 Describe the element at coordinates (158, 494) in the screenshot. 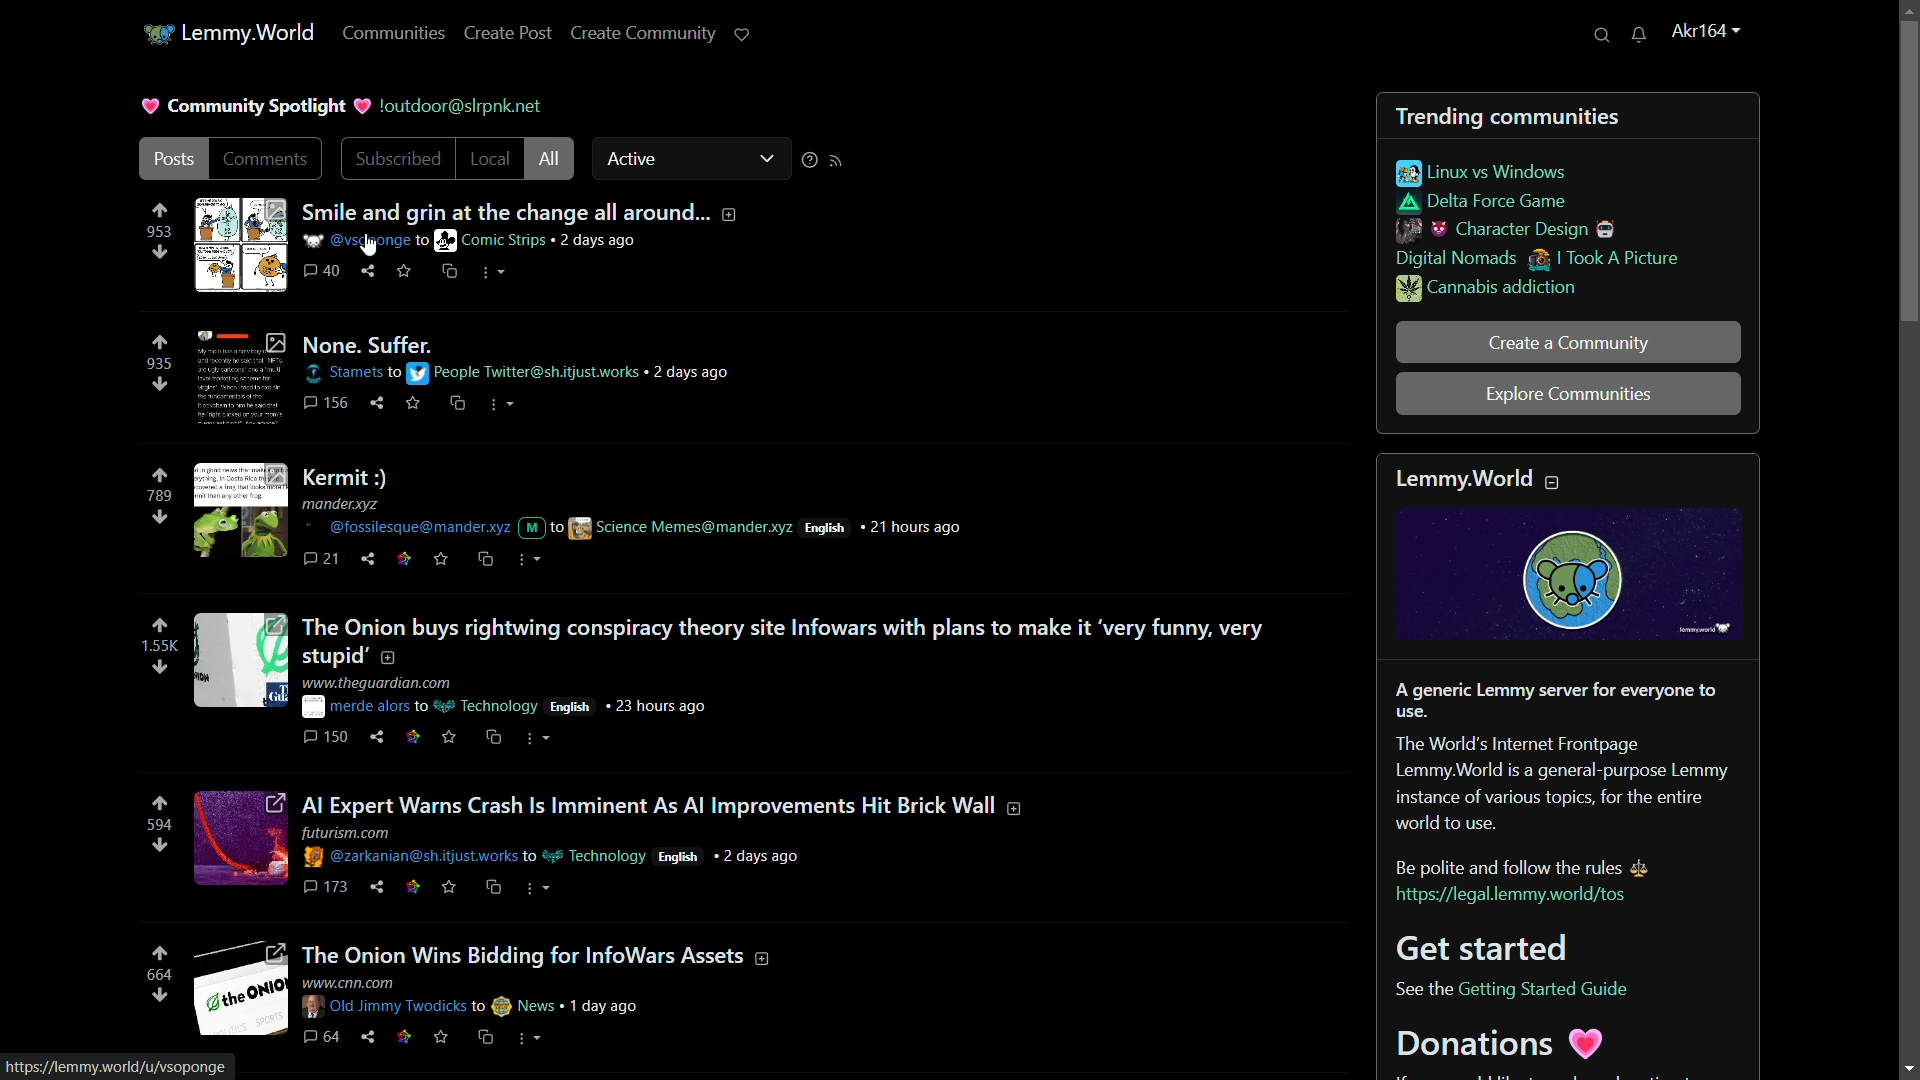

I see `number of votes` at that location.